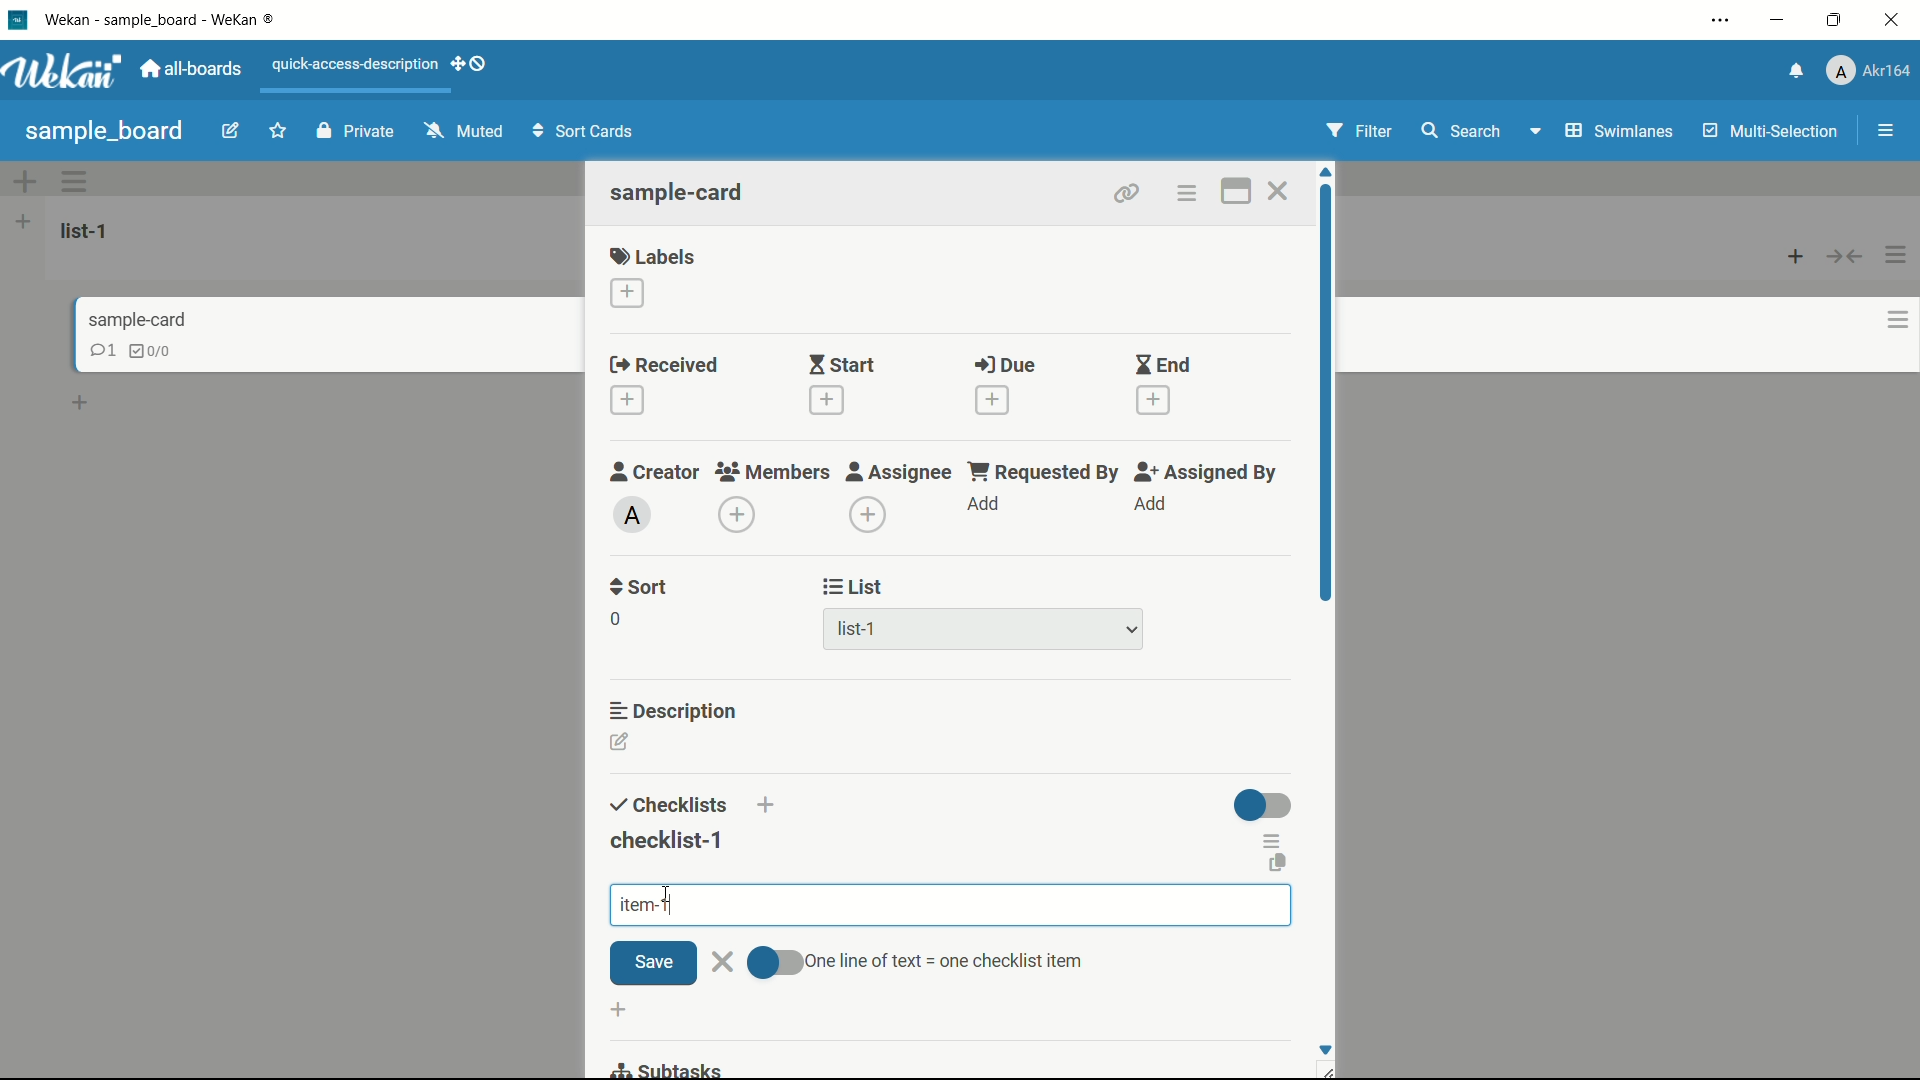  Describe the element at coordinates (679, 192) in the screenshot. I see `sample-card` at that location.